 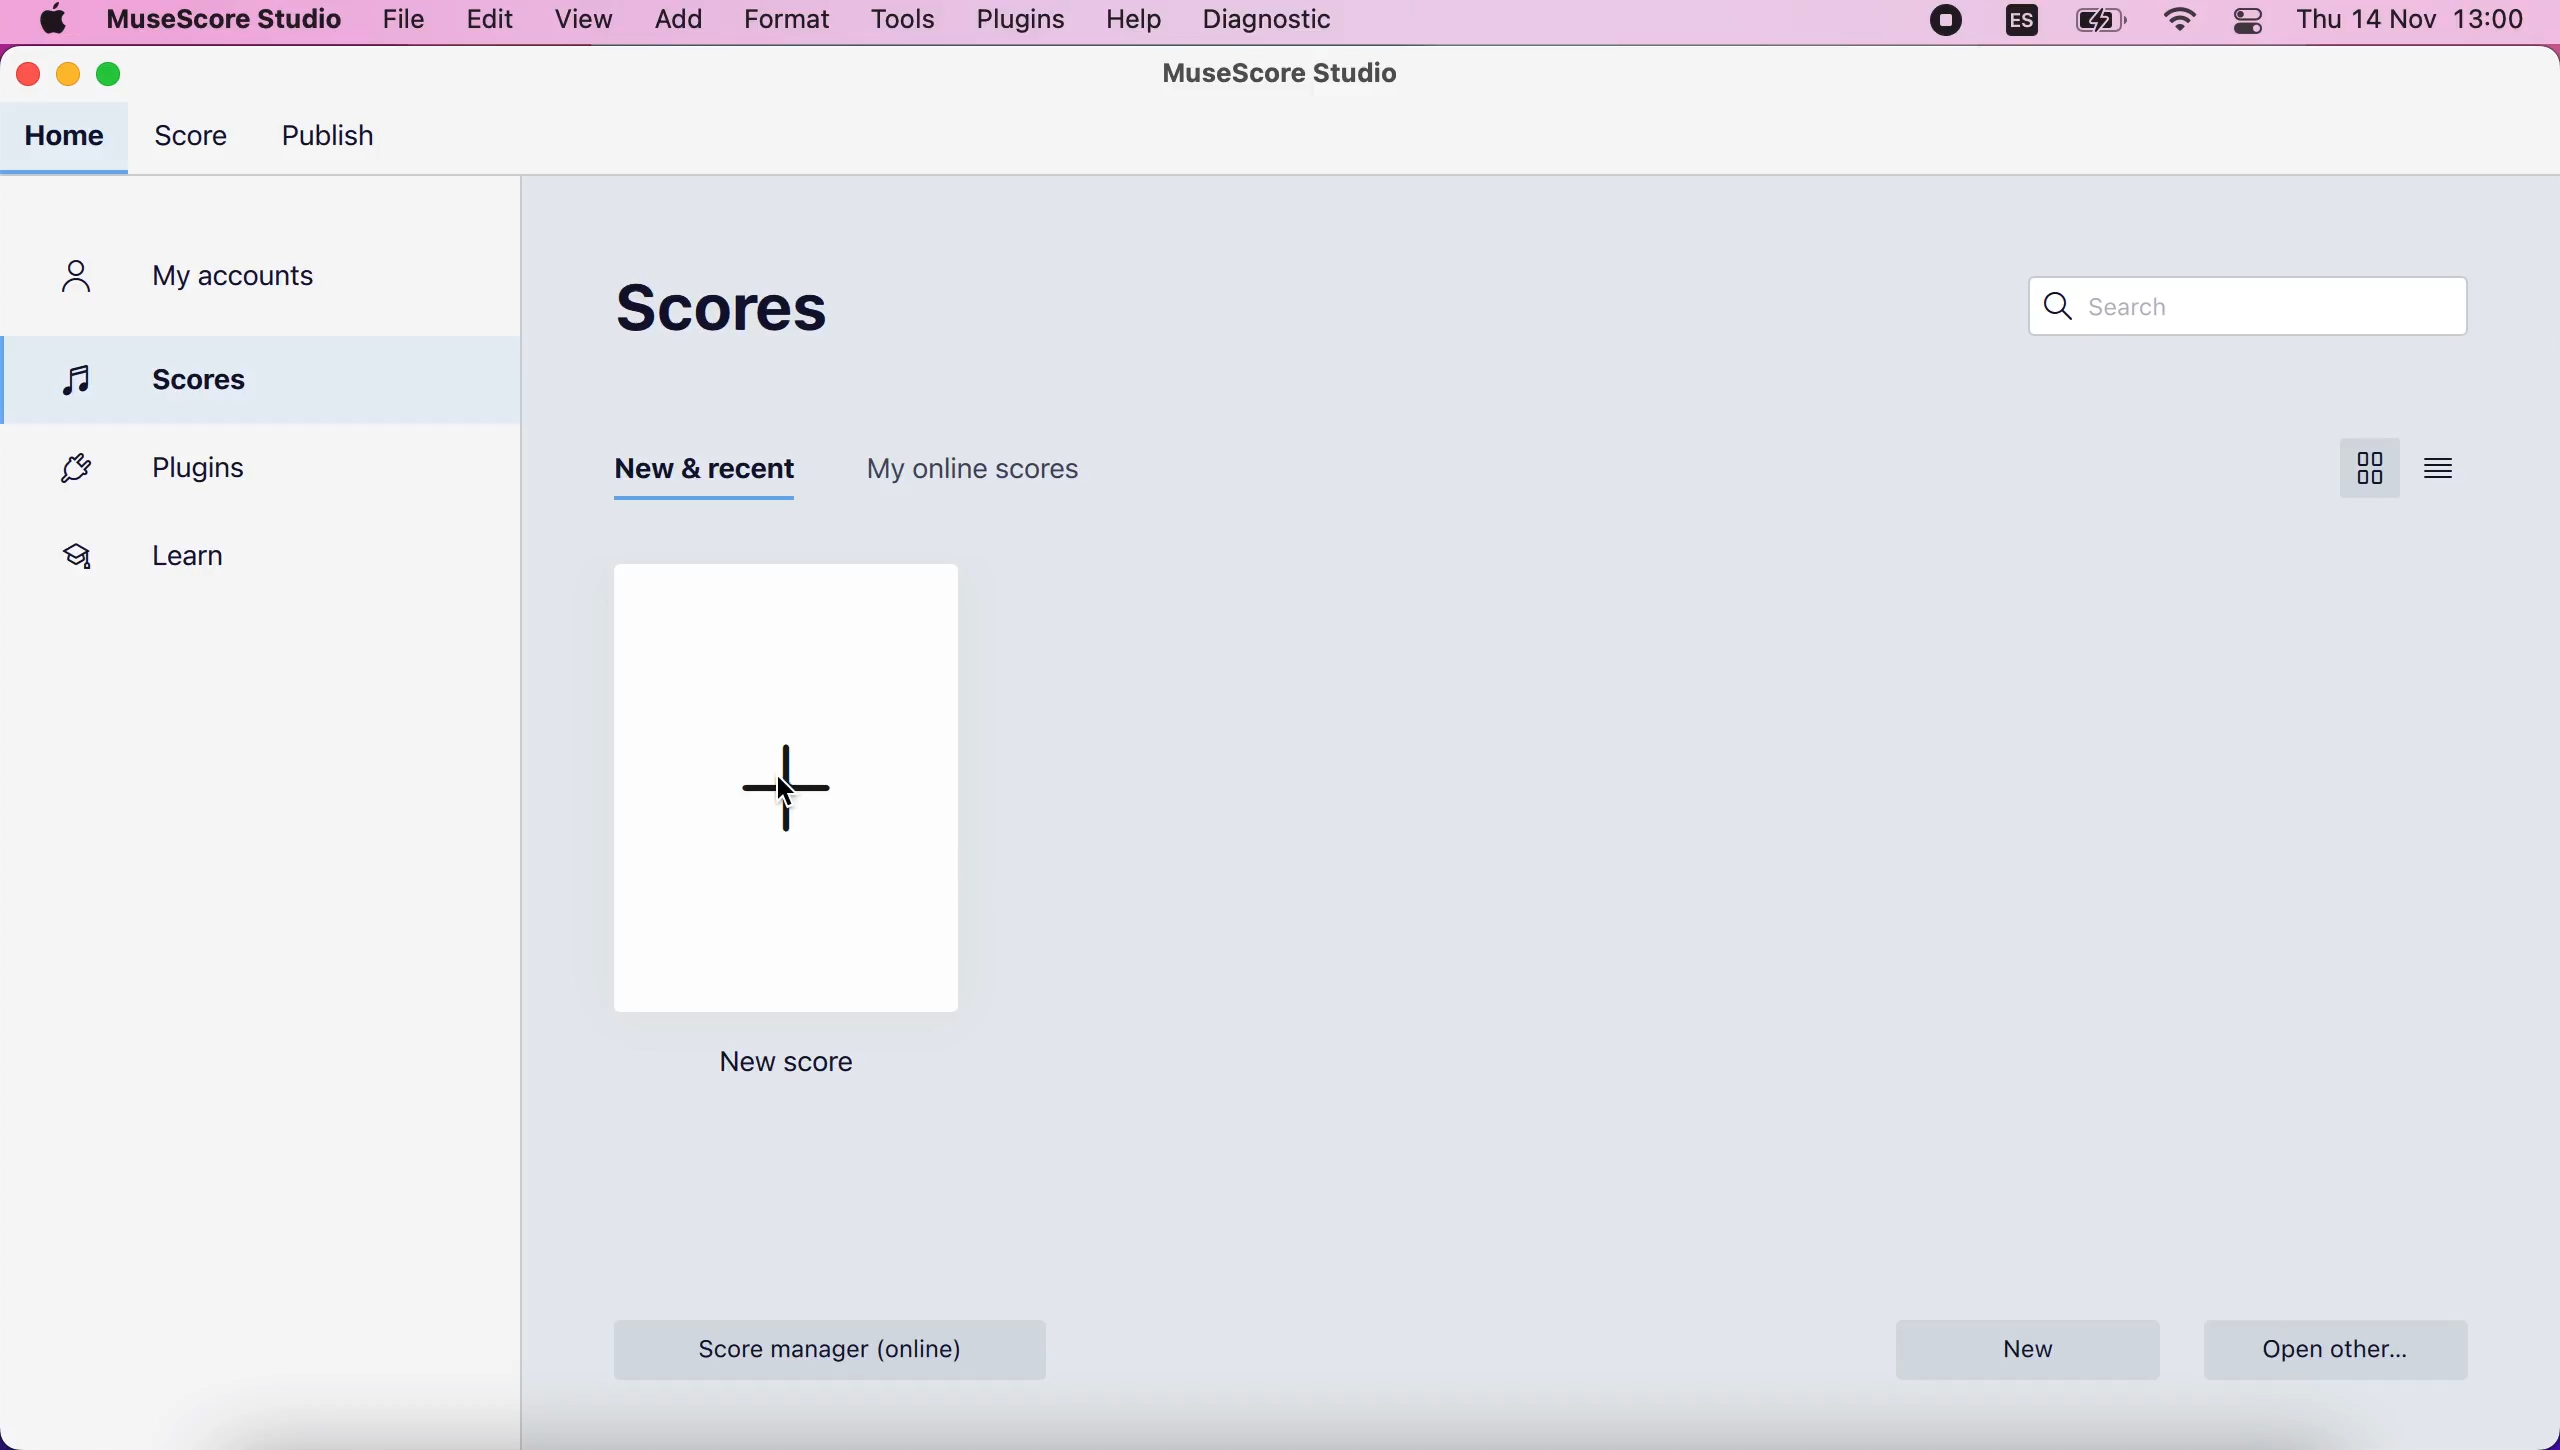 I want to click on scores, so click(x=736, y=308).